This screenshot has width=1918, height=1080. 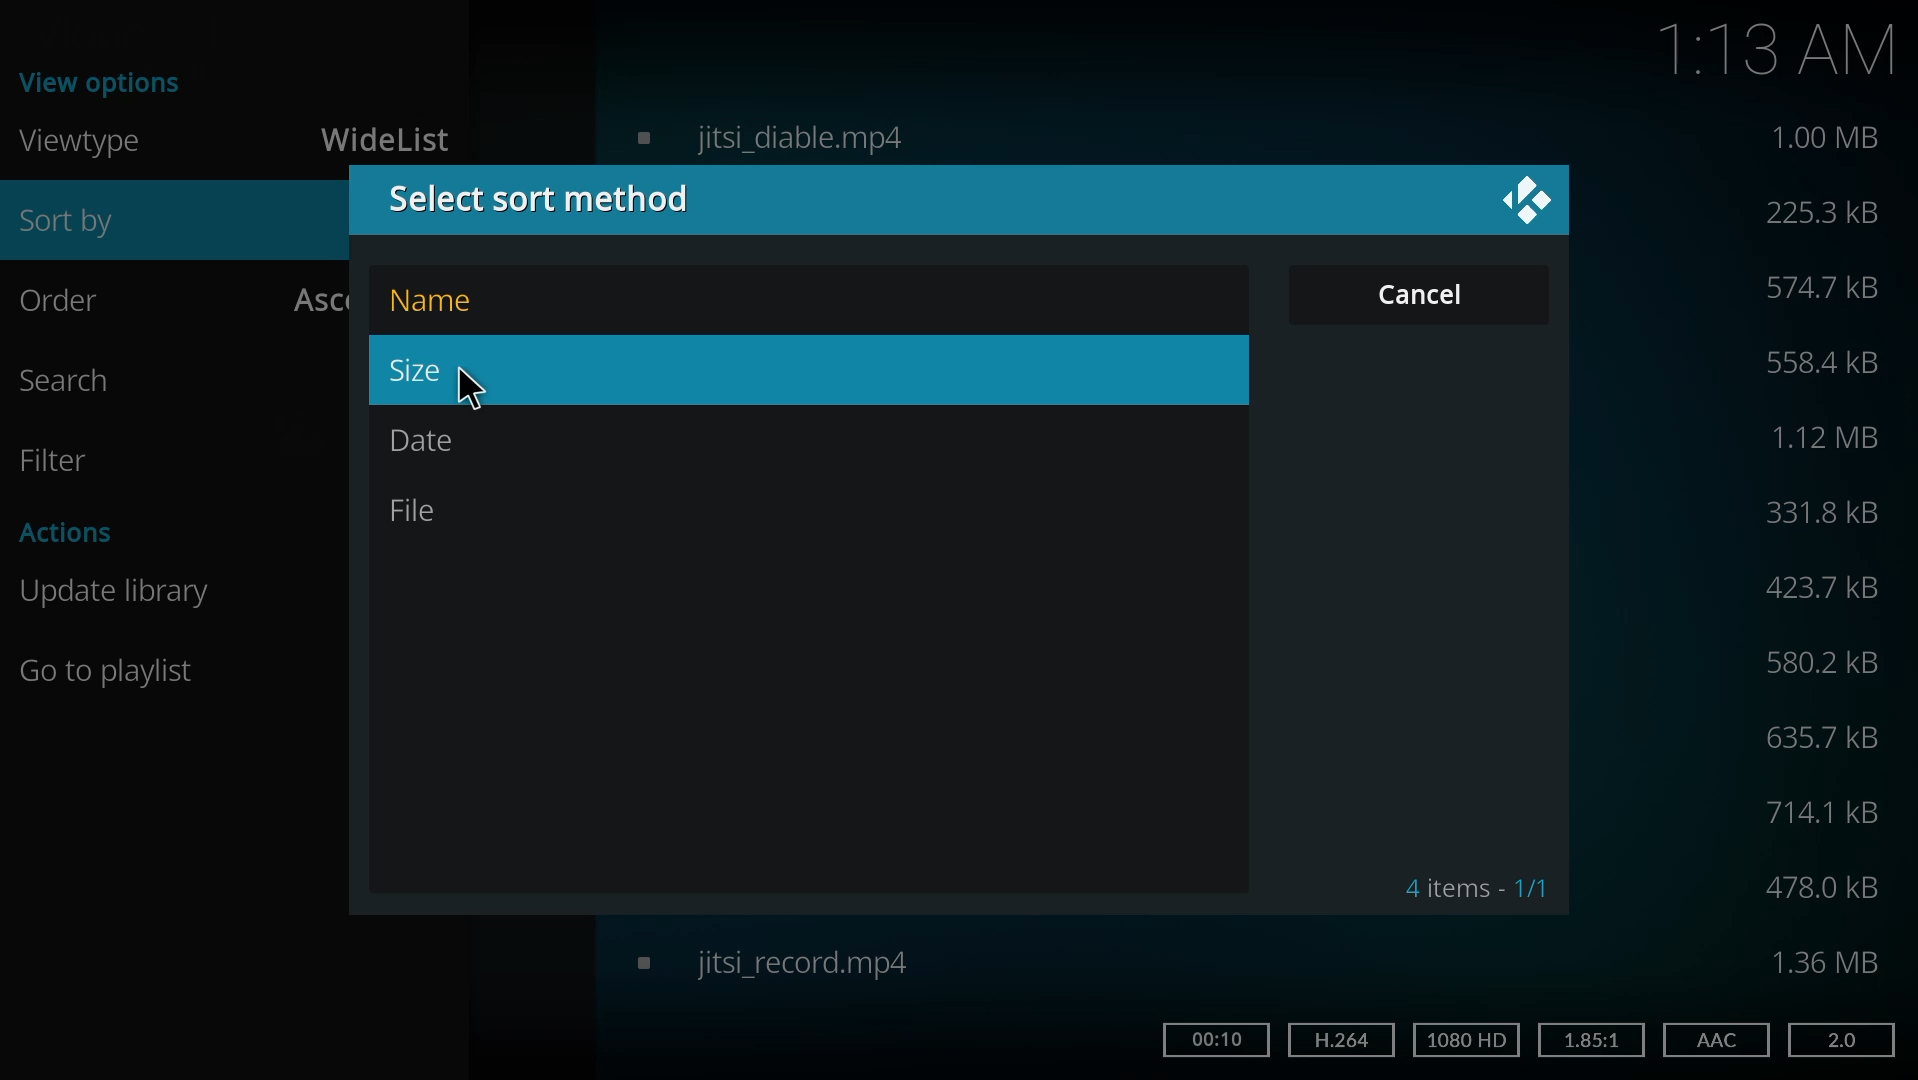 I want to click on filter, so click(x=60, y=457).